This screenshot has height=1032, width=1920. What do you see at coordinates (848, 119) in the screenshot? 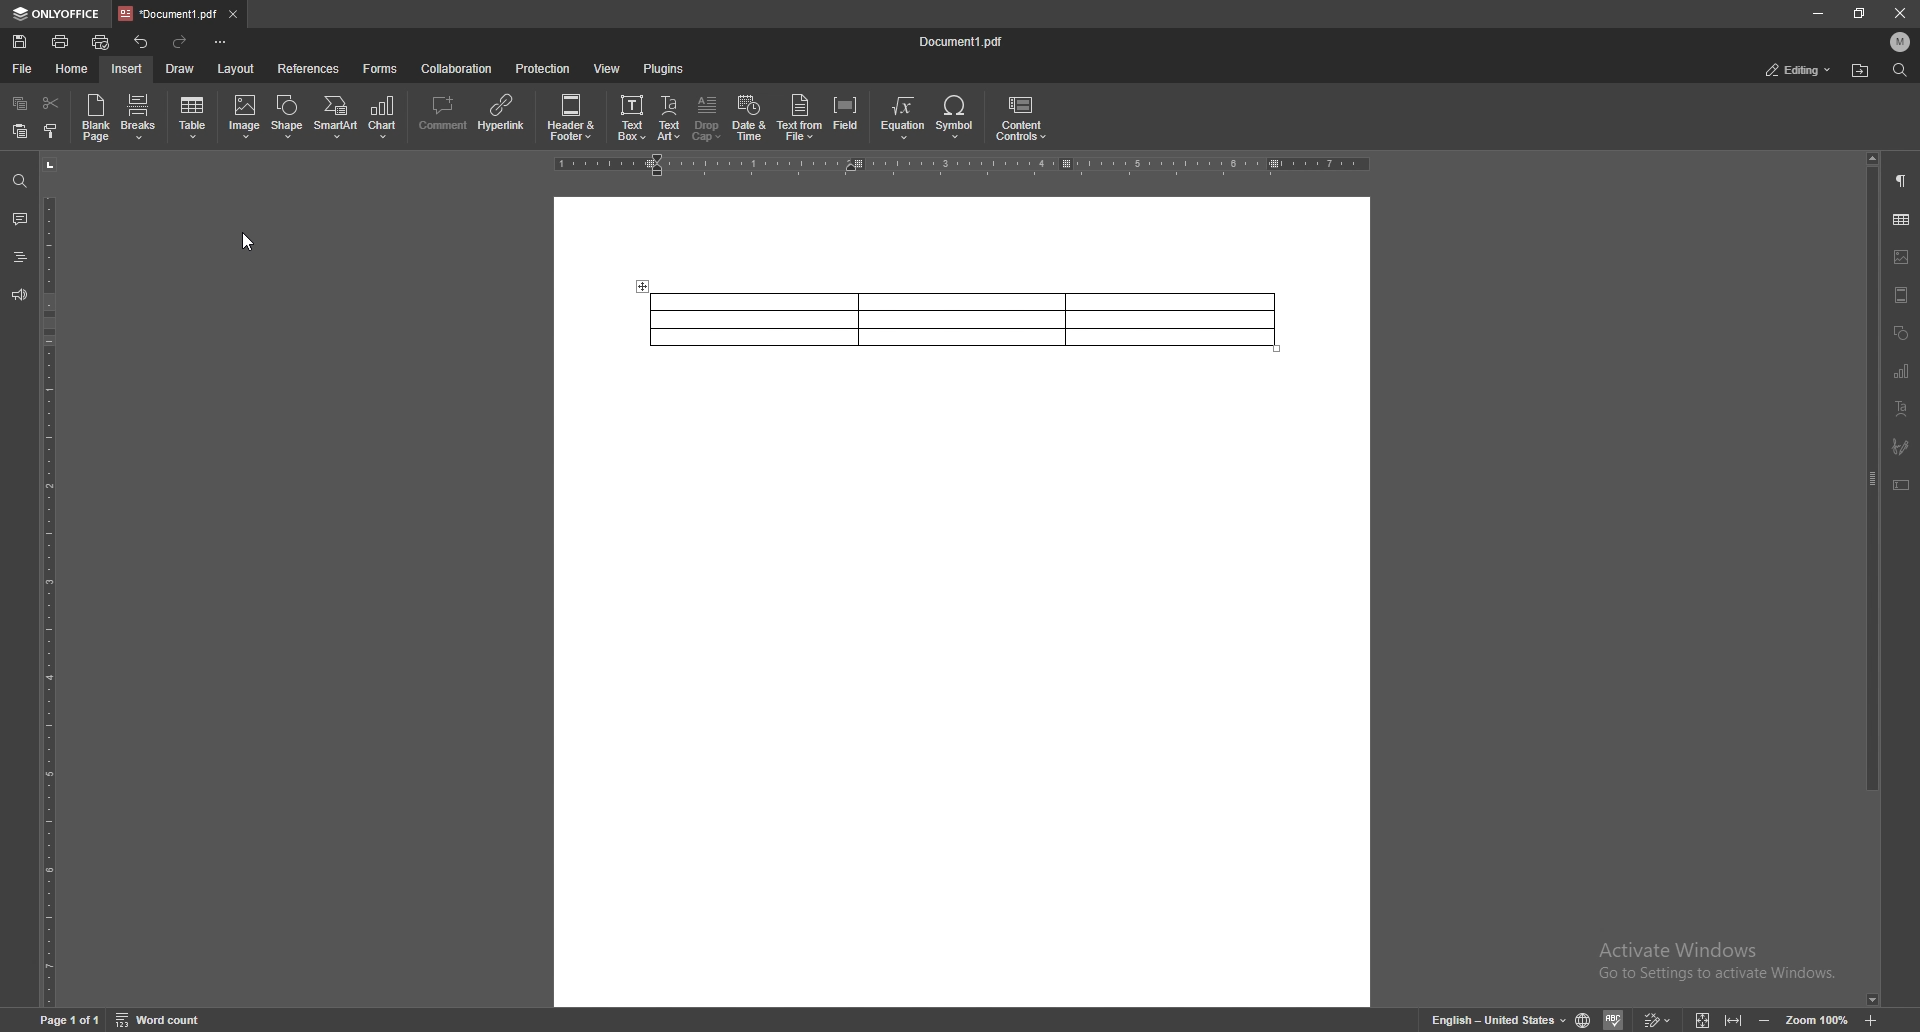
I see `field` at bounding box center [848, 119].